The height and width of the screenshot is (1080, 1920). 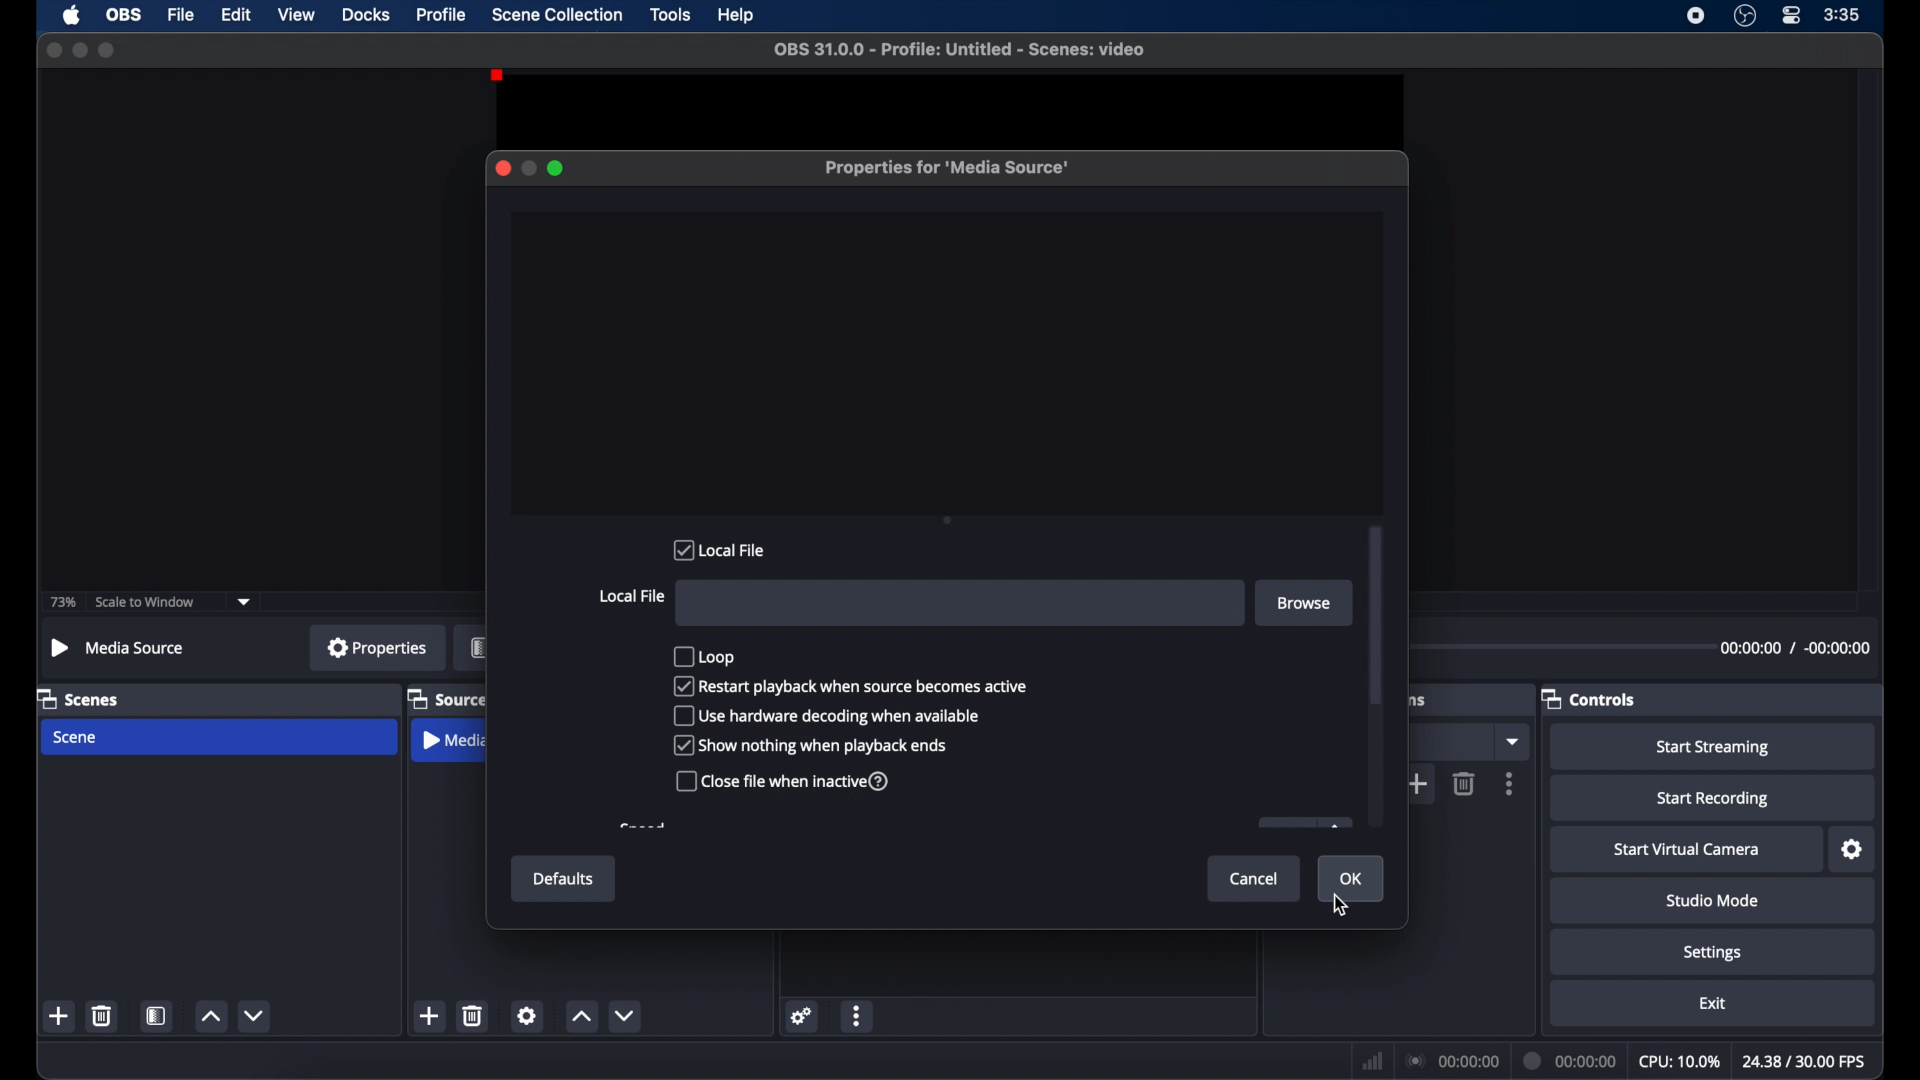 I want to click on dropdown, so click(x=1513, y=740).